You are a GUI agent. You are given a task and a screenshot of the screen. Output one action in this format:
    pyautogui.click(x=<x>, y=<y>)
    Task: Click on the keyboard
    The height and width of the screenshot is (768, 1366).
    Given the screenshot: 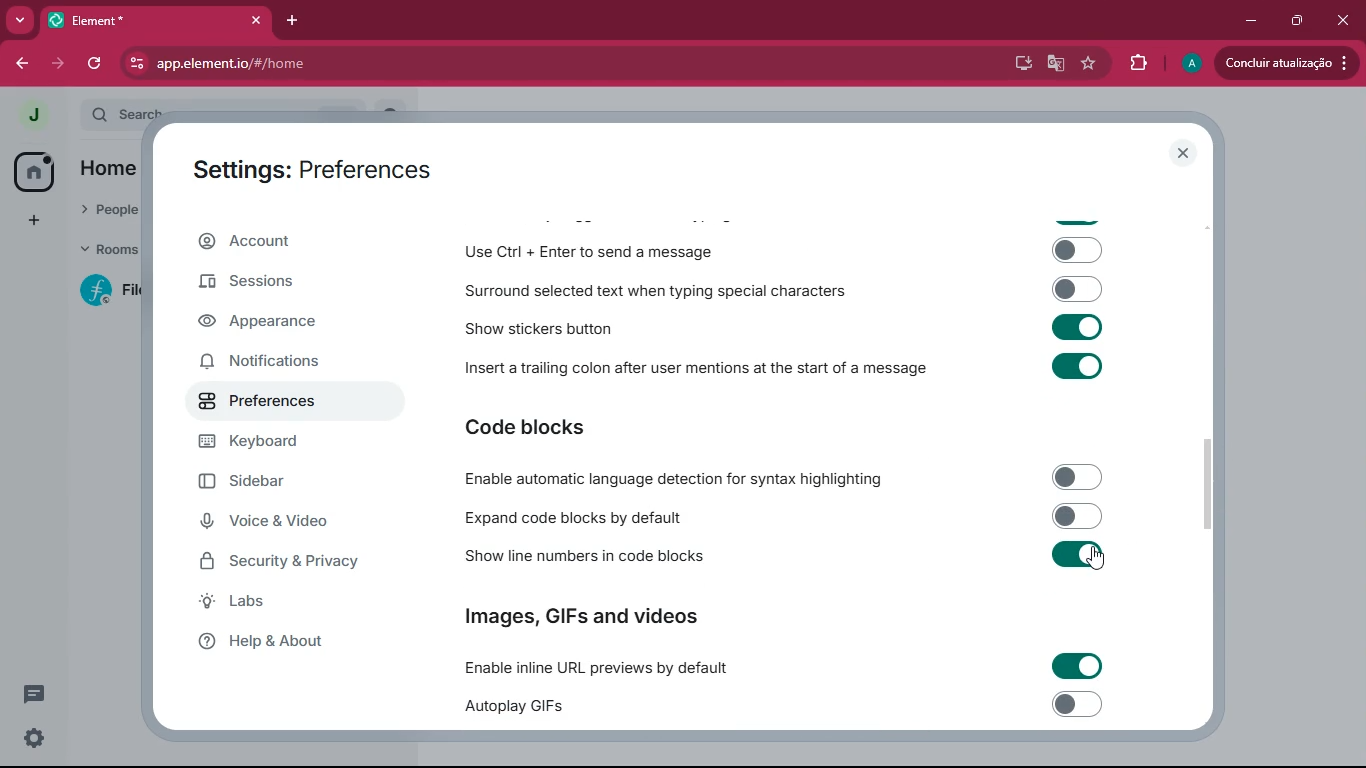 What is the action you would take?
    pyautogui.click(x=277, y=442)
    